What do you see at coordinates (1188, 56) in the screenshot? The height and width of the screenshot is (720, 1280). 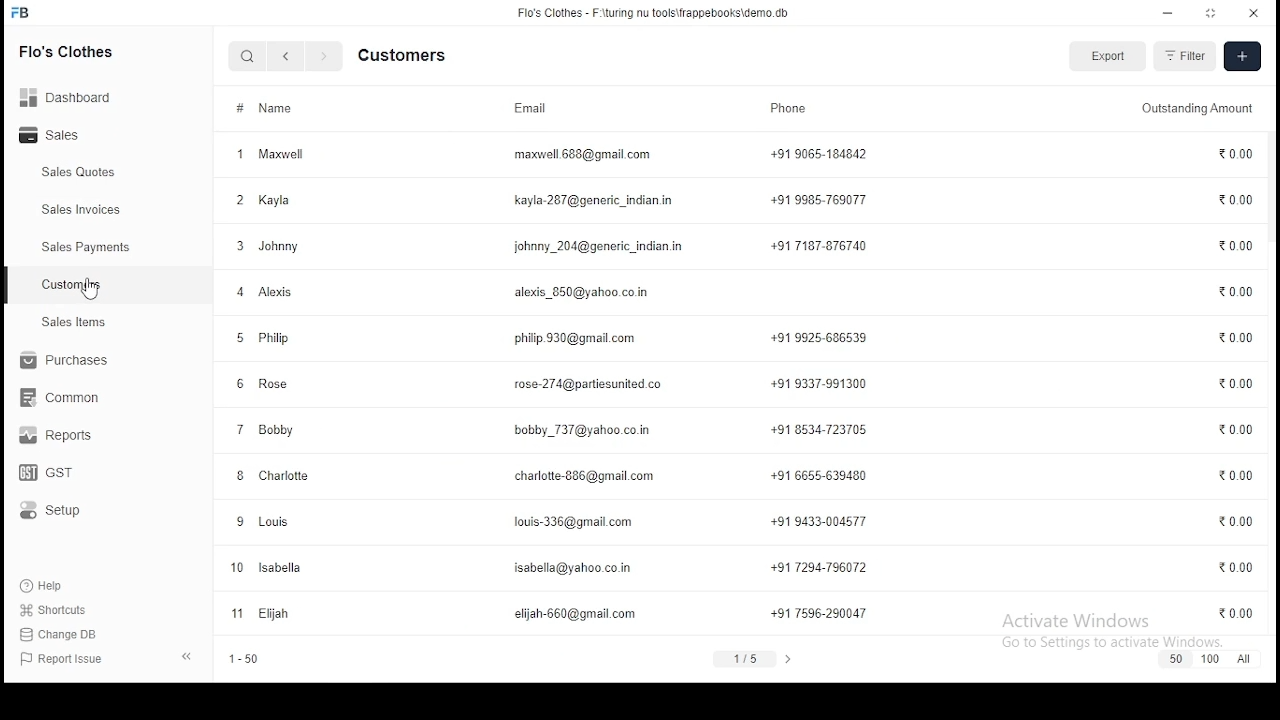 I see `filter` at bounding box center [1188, 56].